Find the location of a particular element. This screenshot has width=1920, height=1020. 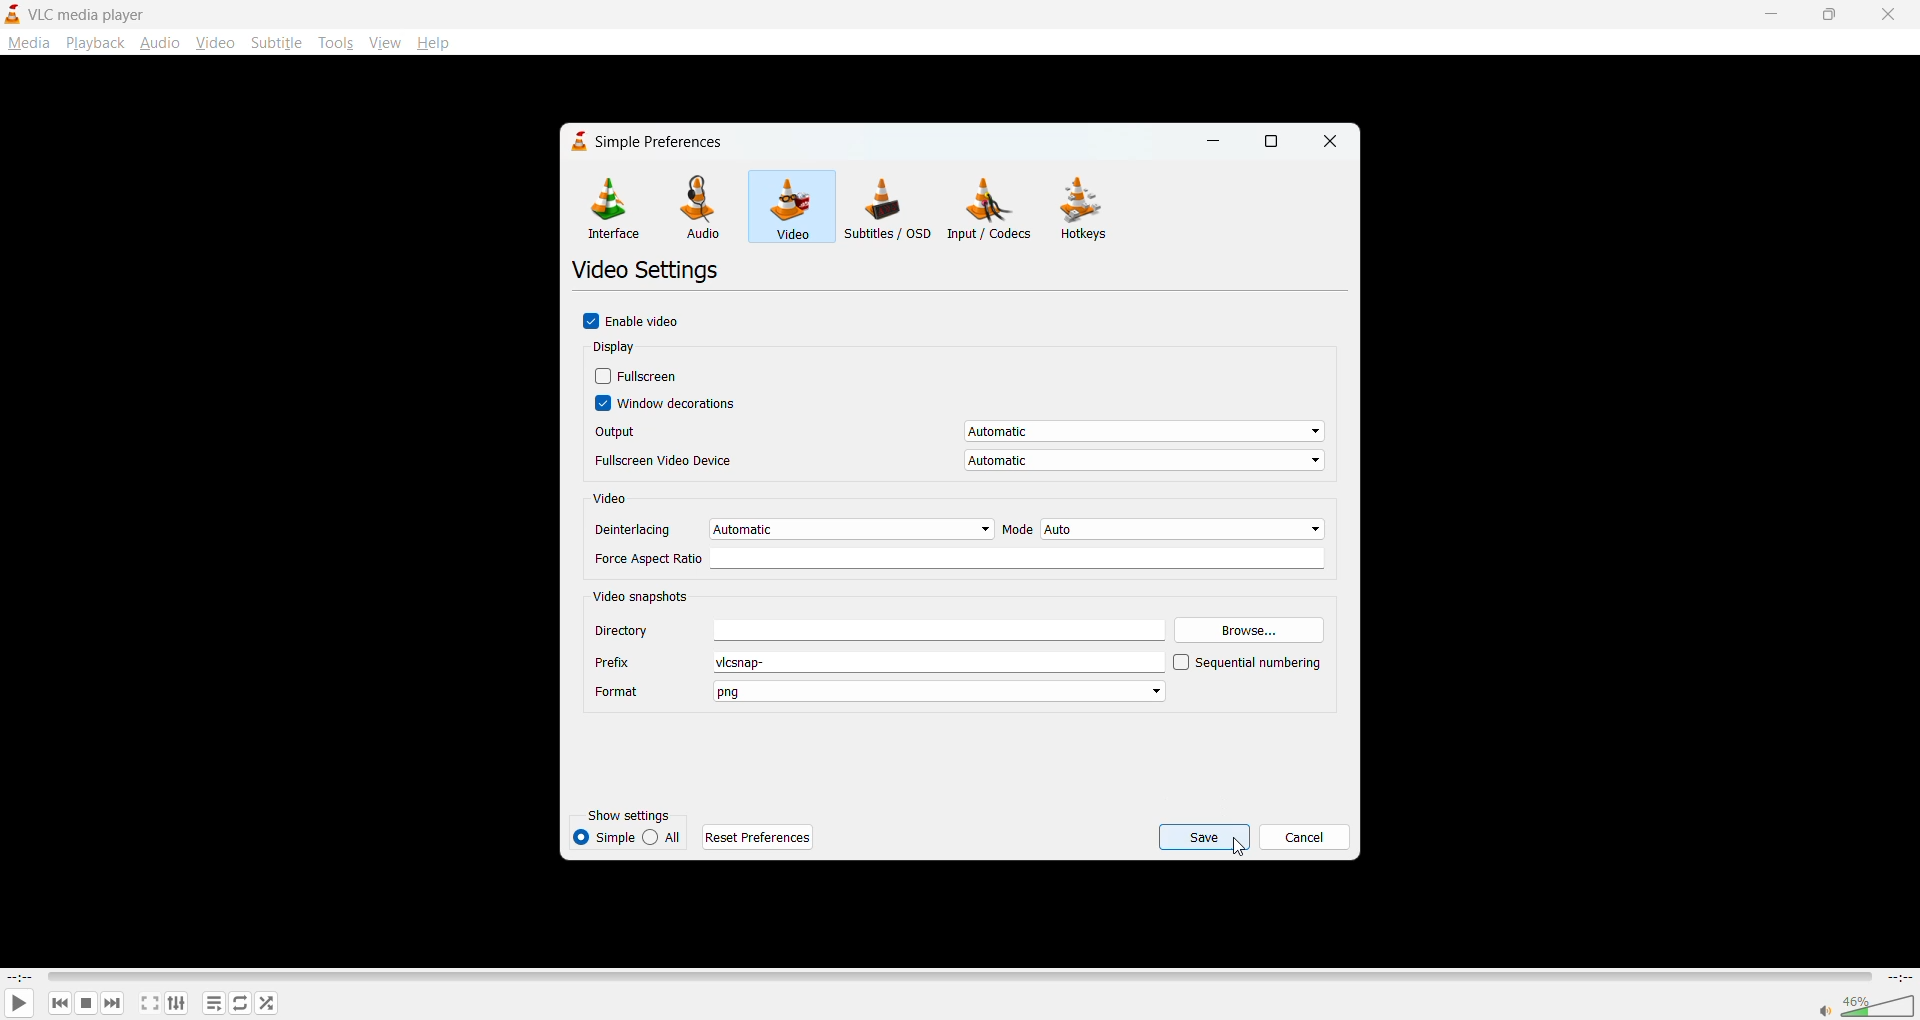

video is located at coordinates (213, 43).